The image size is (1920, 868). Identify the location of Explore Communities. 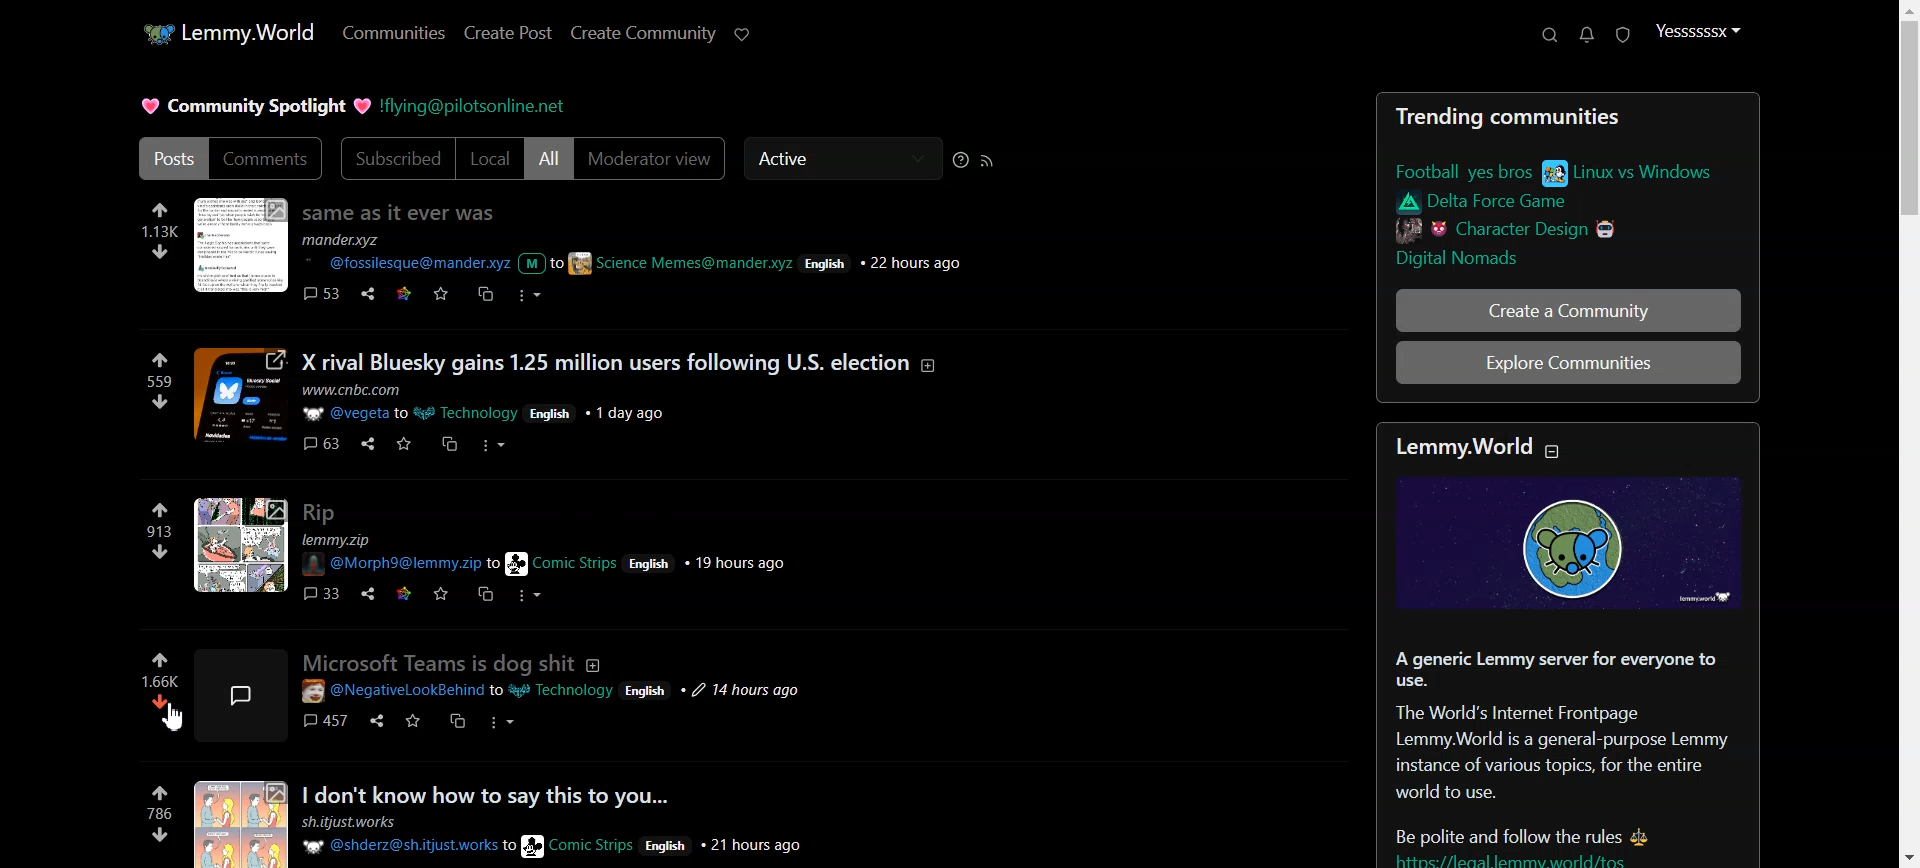
(1568, 362).